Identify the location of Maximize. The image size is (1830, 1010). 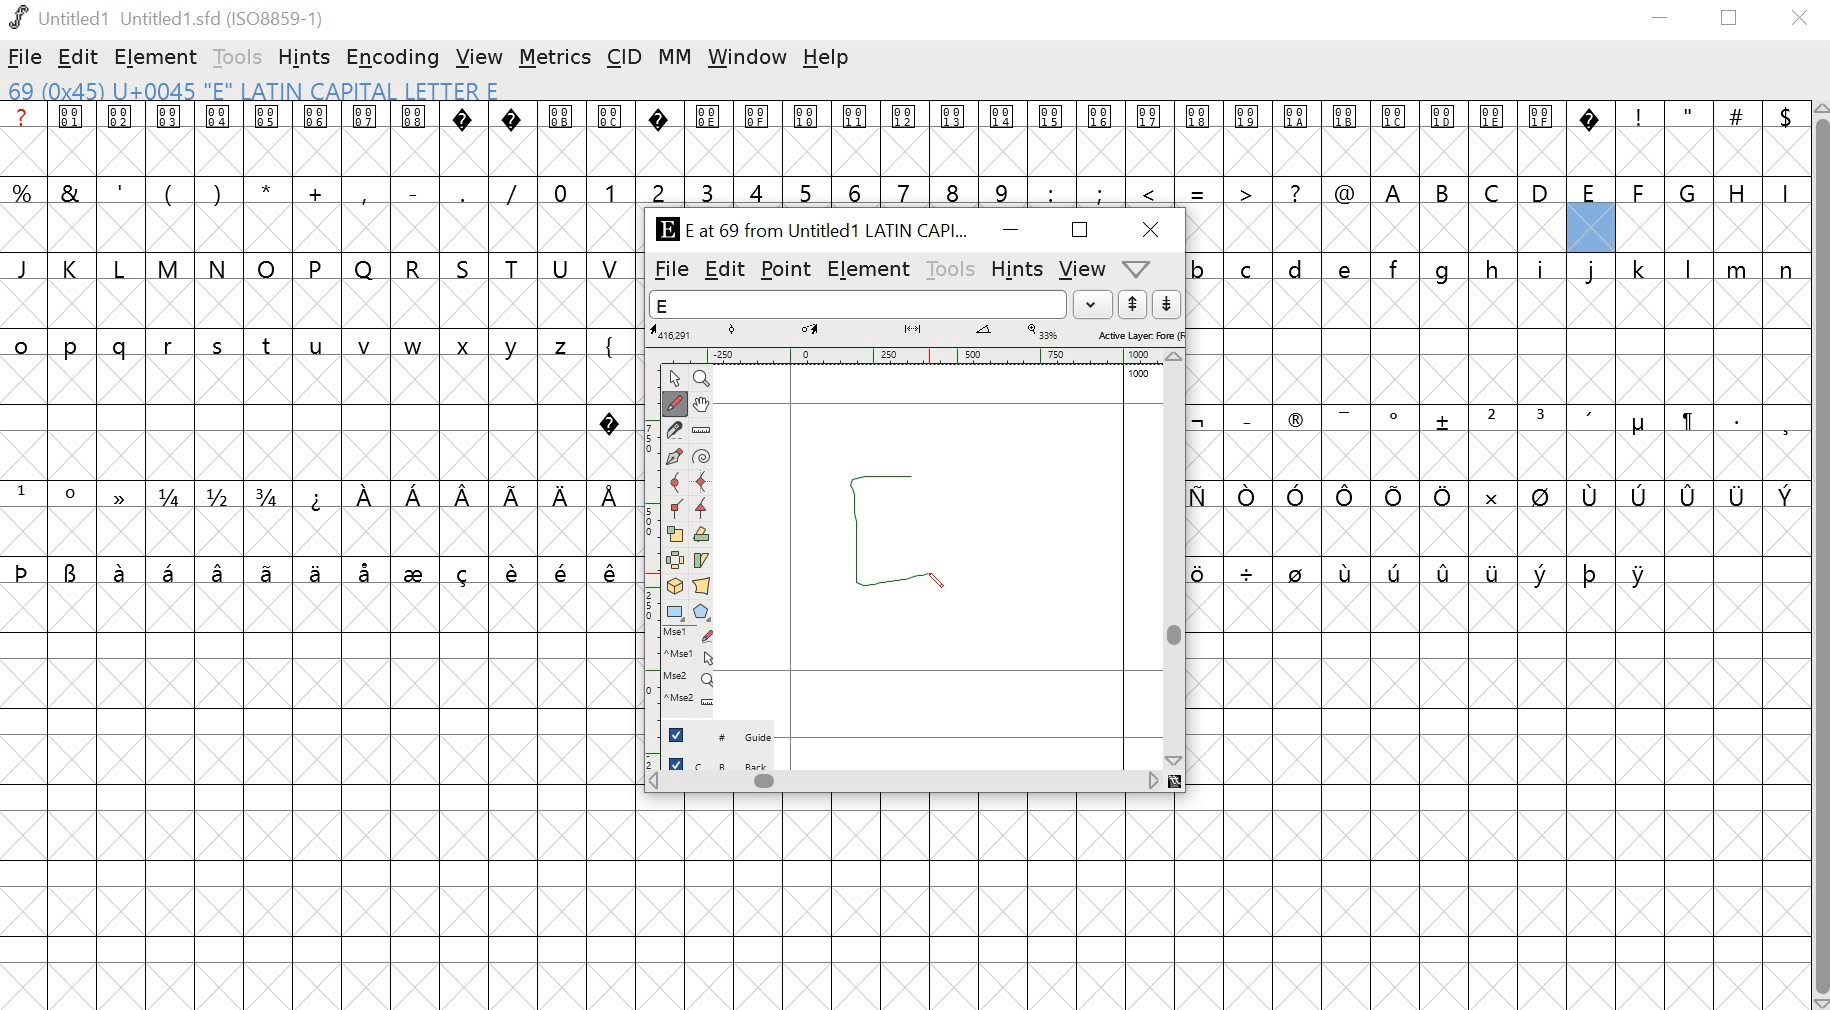
(1077, 229).